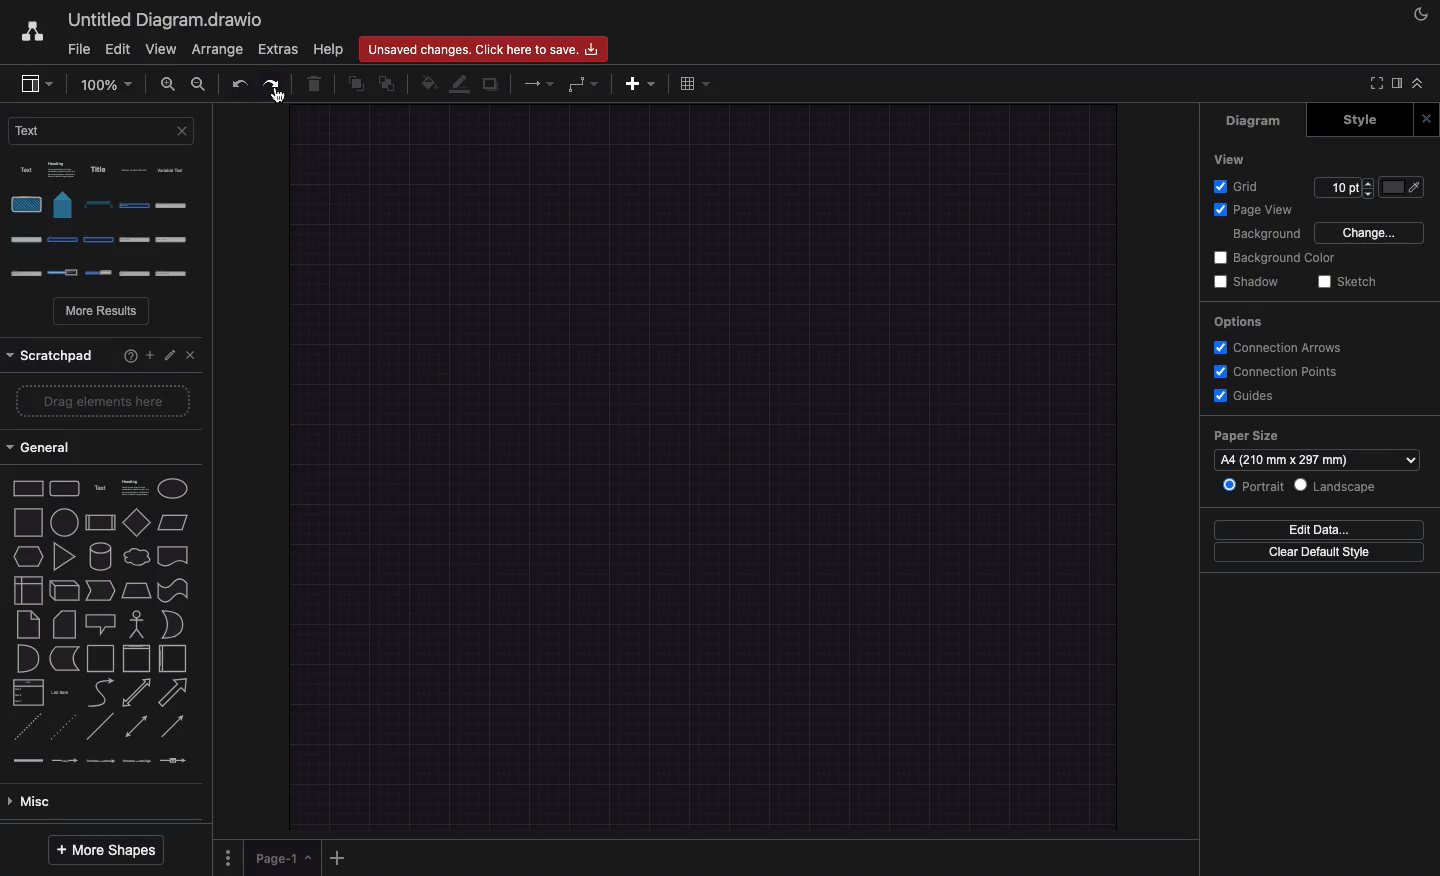 The height and width of the screenshot is (876, 1440). What do you see at coordinates (1320, 551) in the screenshot?
I see `Clear default style` at bounding box center [1320, 551].